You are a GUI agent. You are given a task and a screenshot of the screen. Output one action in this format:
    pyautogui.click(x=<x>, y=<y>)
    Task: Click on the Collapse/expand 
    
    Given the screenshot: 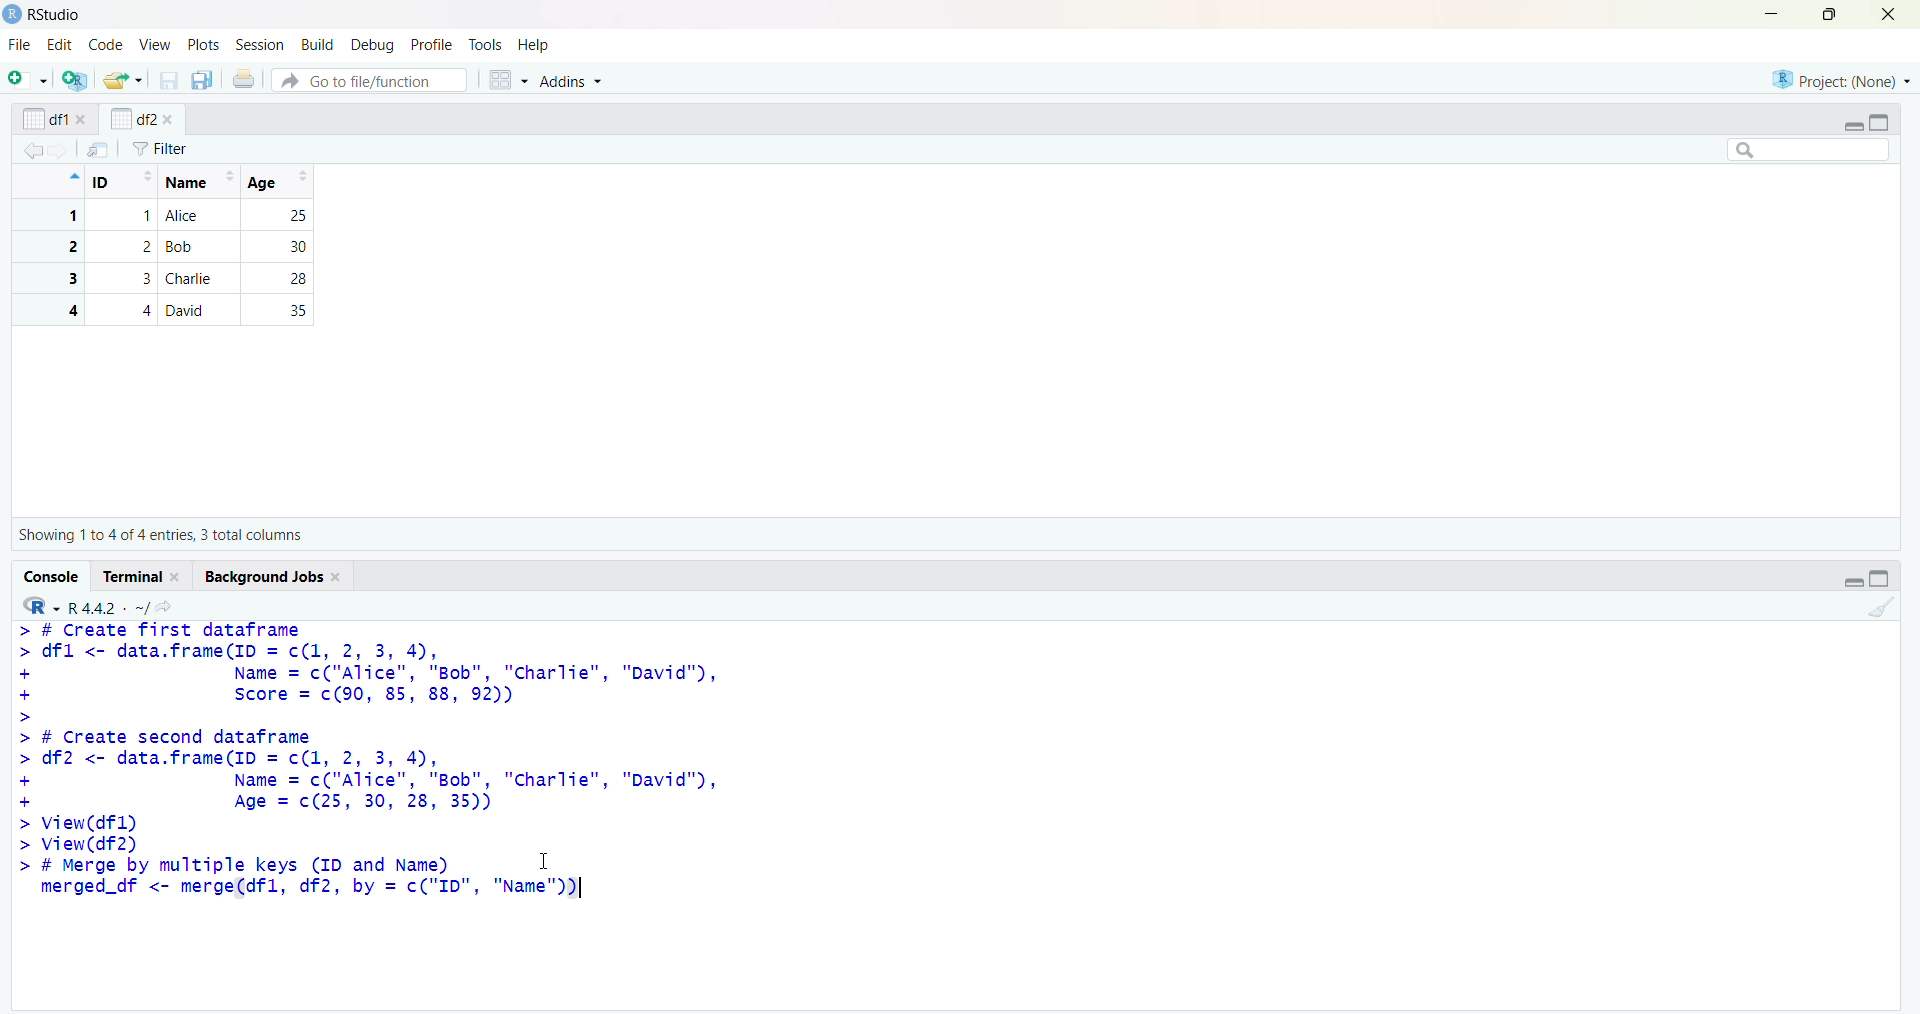 What is the action you would take?
    pyautogui.click(x=1853, y=582)
    